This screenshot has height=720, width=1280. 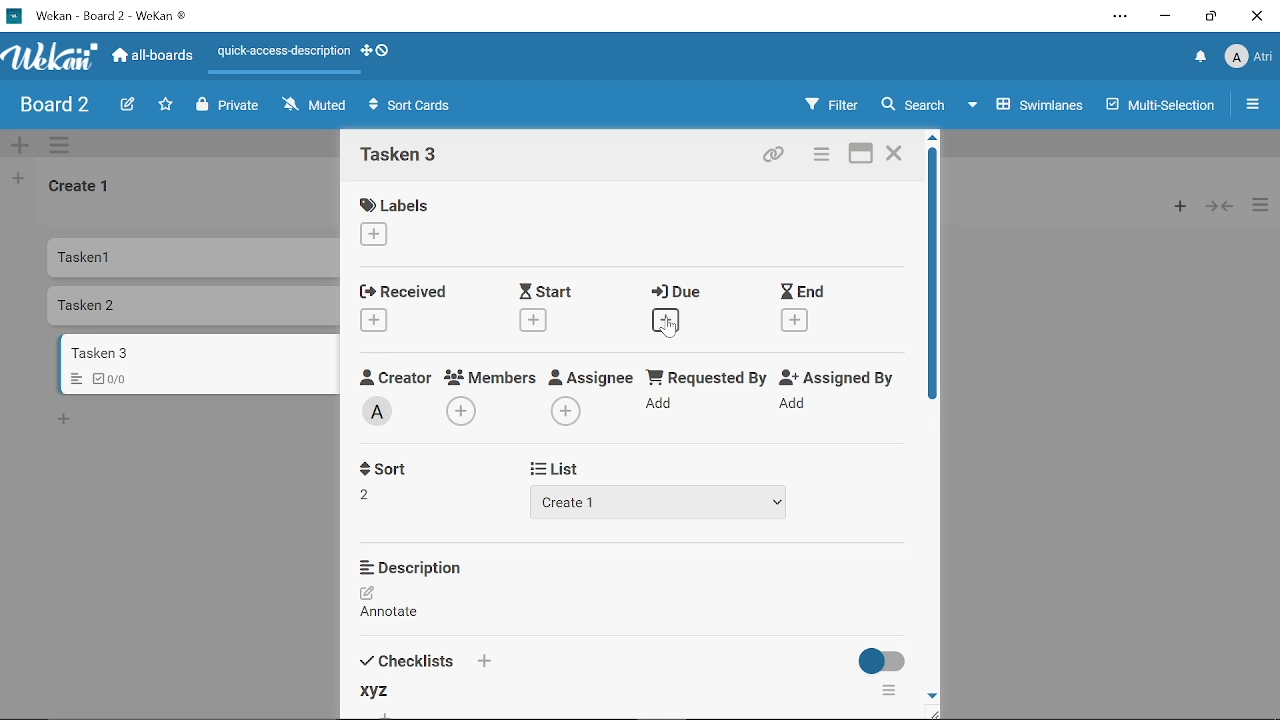 What do you see at coordinates (82, 188) in the screenshot?
I see `List titled "Create 1"` at bounding box center [82, 188].